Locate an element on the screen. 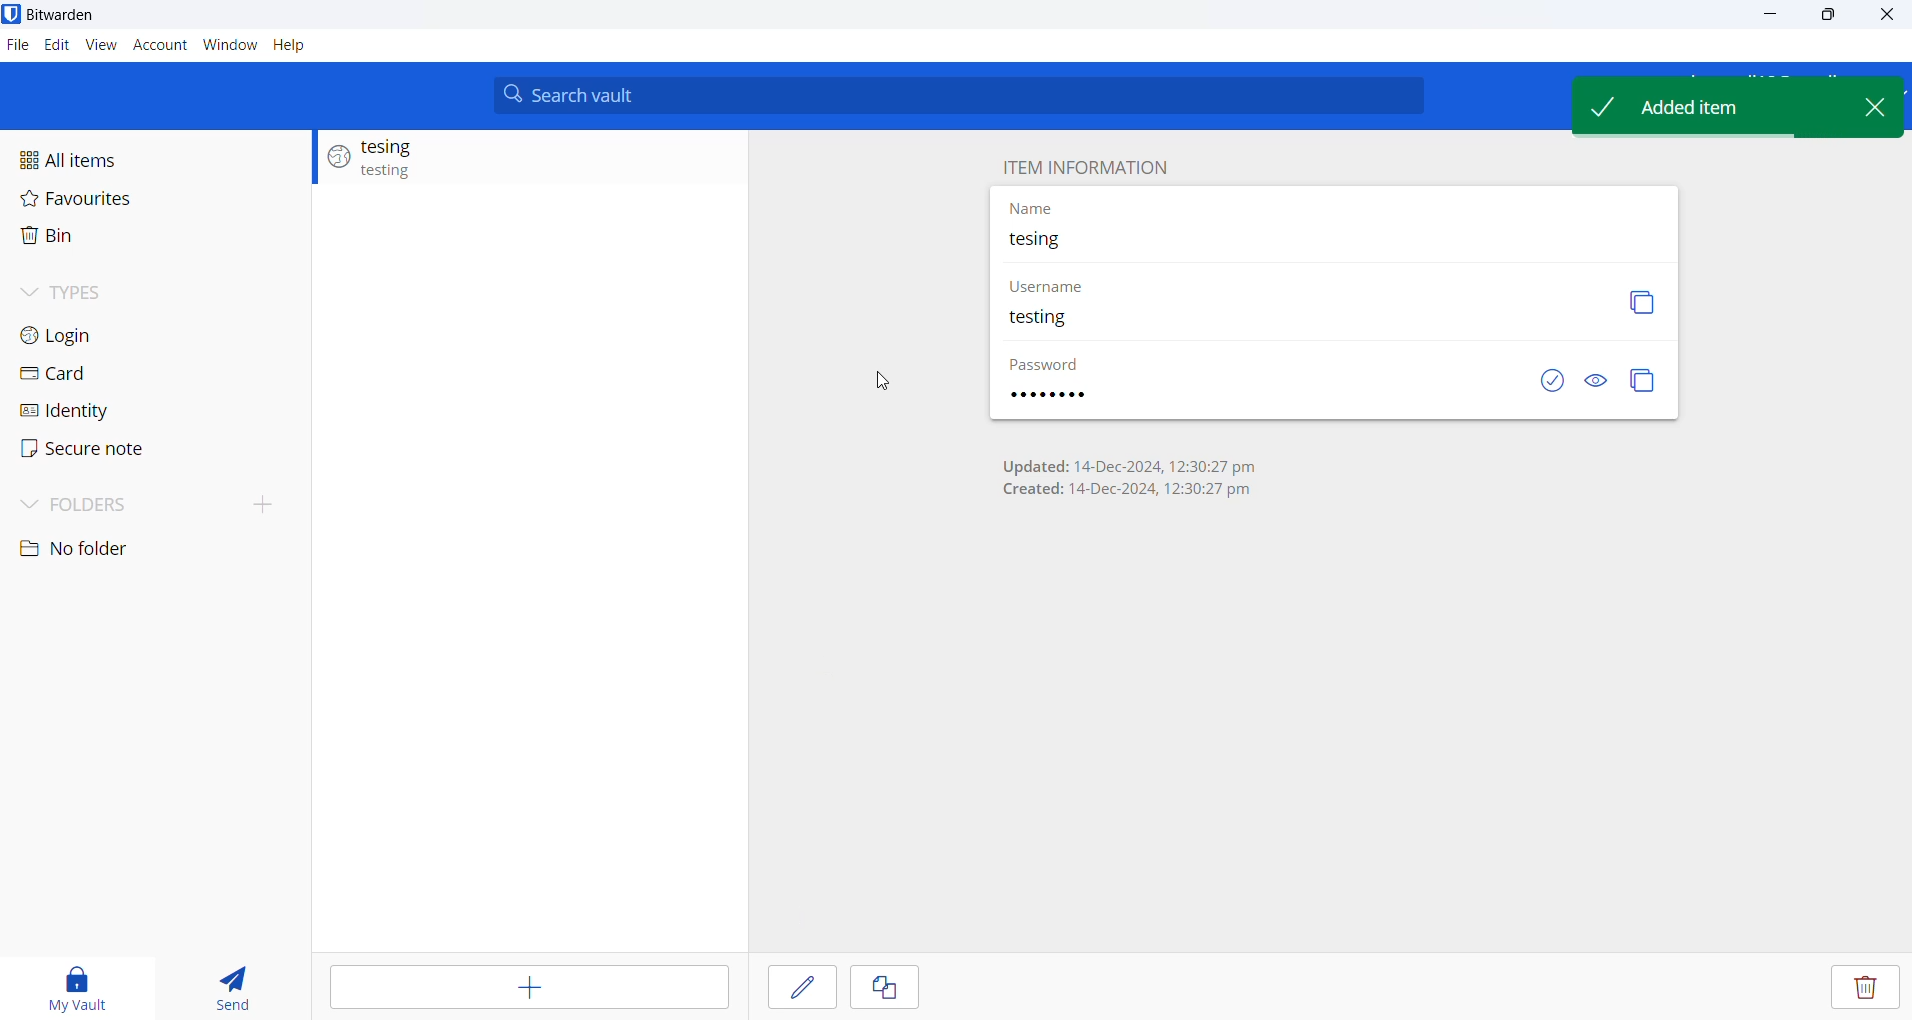 This screenshot has height=1020, width=1912. File is located at coordinates (16, 46).